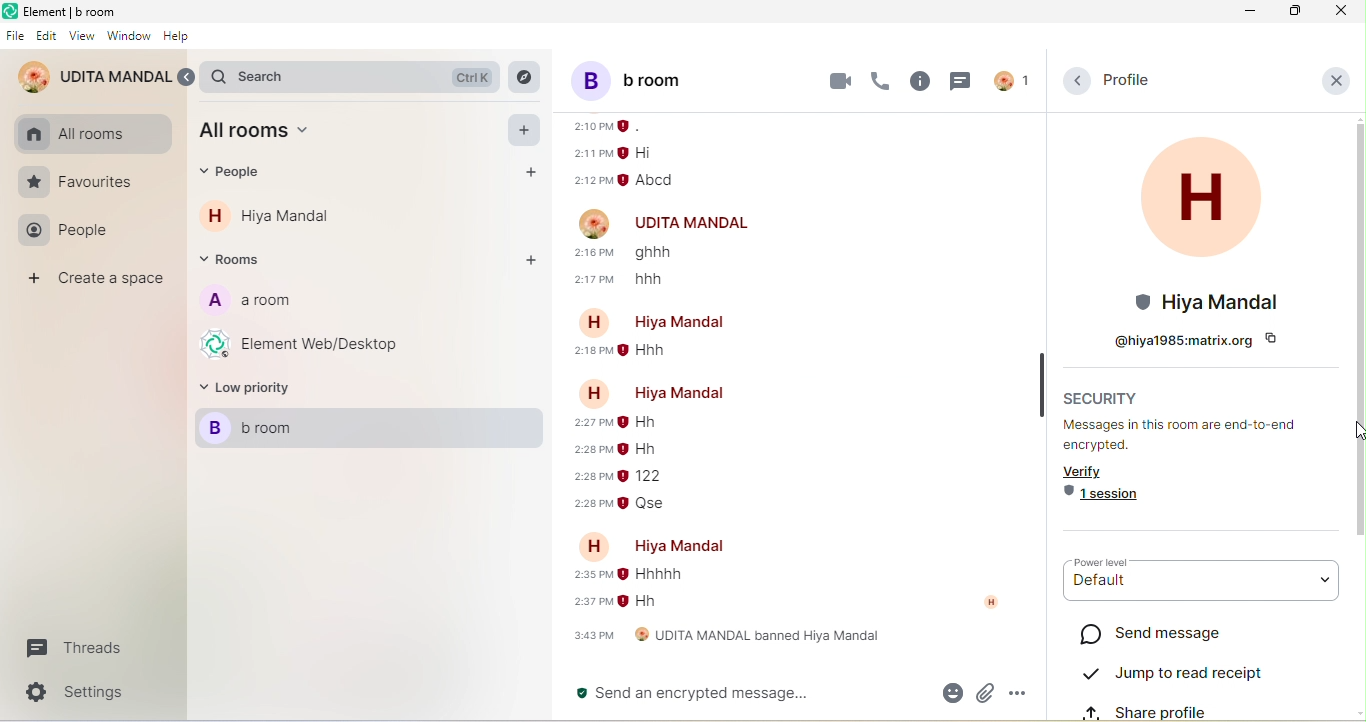 This screenshot has width=1366, height=722. What do you see at coordinates (650, 390) in the screenshot?
I see `account name- hiya mandal` at bounding box center [650, 390].